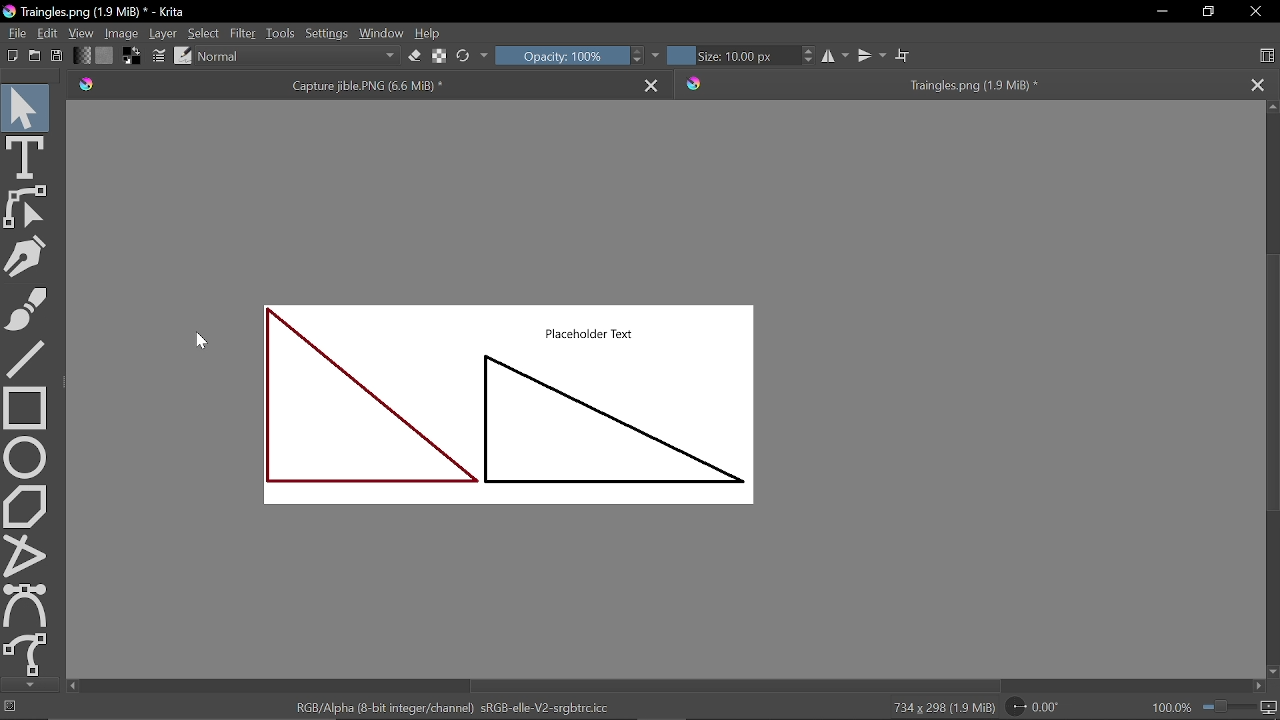  Describe the element at coordinates (26, 407) in the screenshot. I see `Rectangular tool` at that location.